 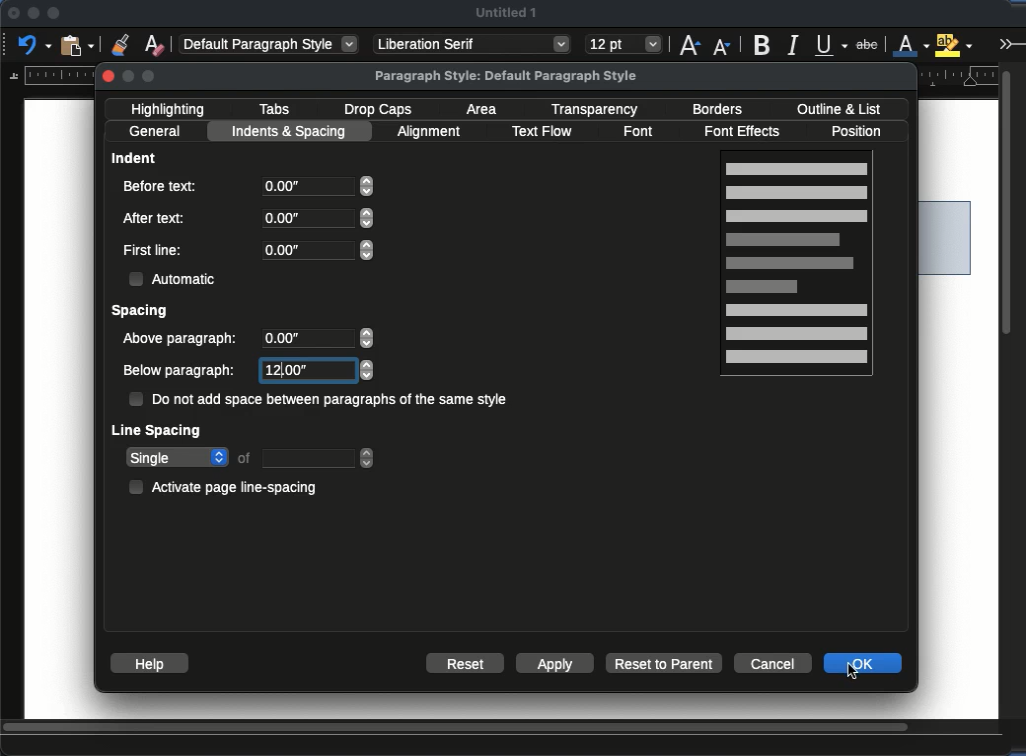 What do you see at coordinates (859, 671) in the screenshot?
I see `click` at bounding box center [859, 671].